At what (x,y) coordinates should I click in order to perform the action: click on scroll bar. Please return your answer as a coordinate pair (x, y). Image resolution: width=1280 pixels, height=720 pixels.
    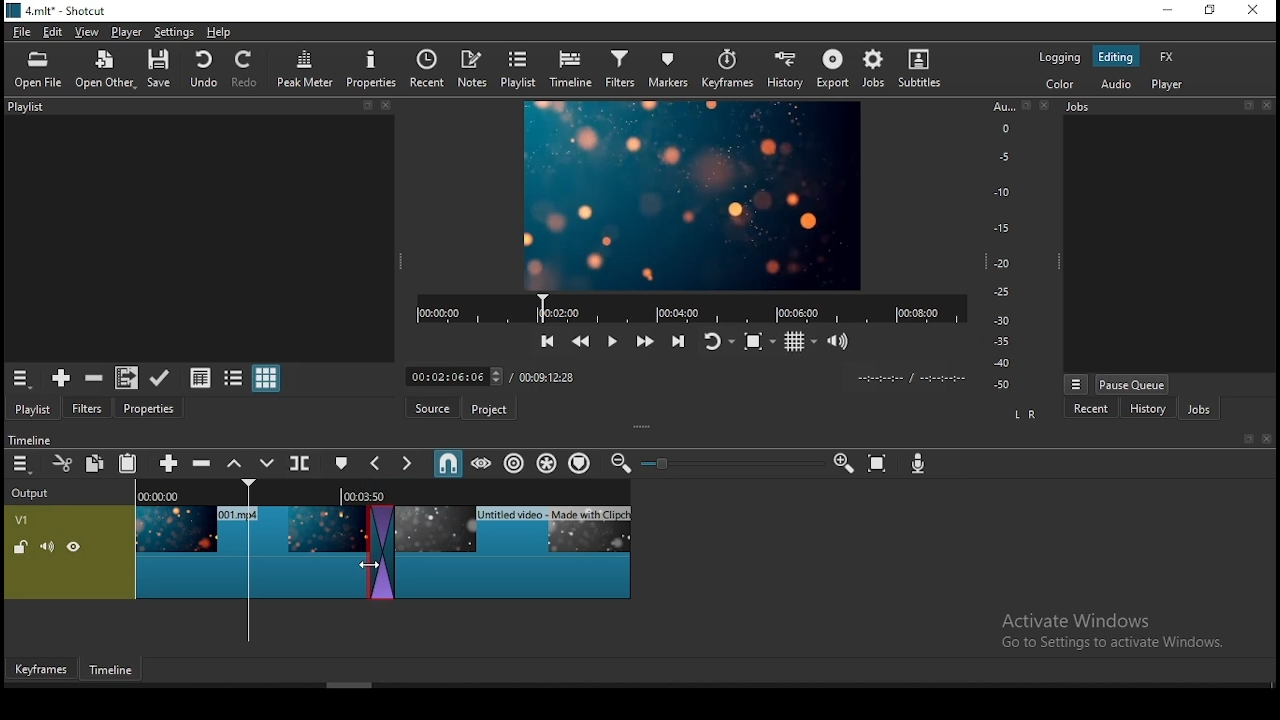
    Looking at the image, I should click on (351, 684).